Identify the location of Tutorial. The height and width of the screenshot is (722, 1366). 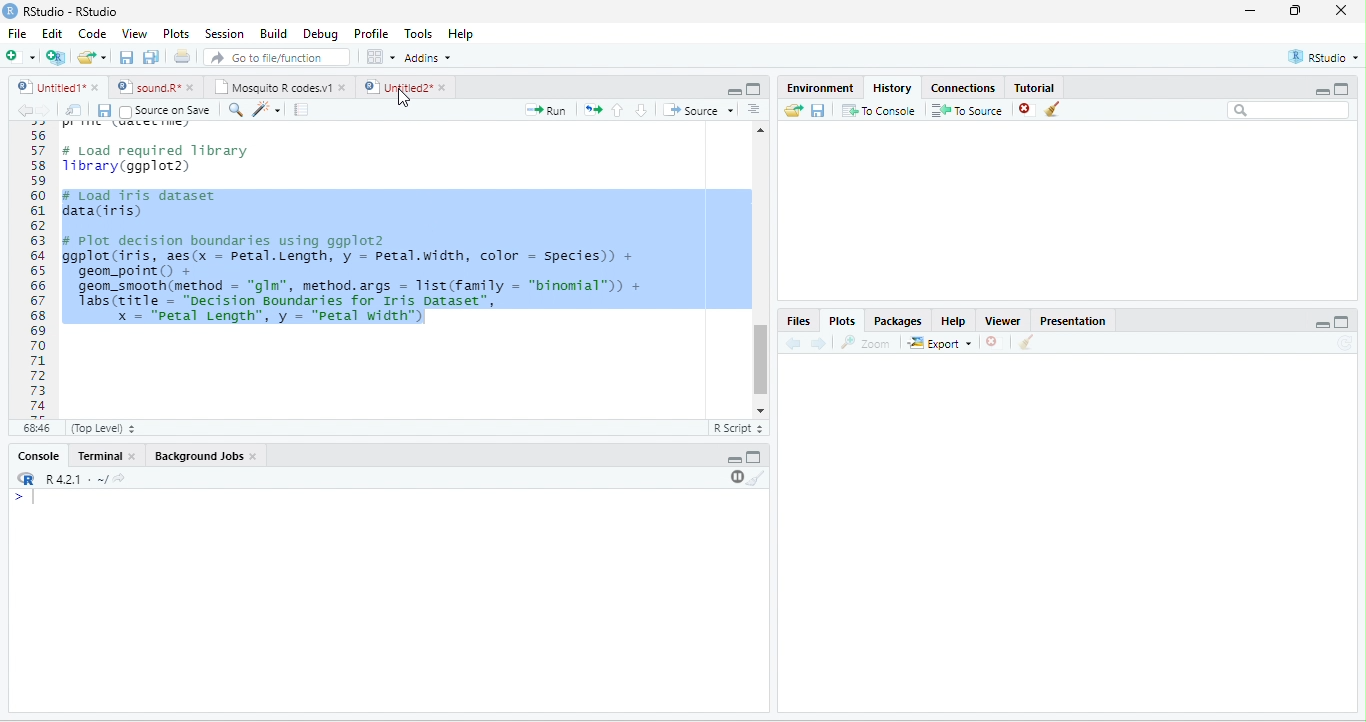
(1035, 88).